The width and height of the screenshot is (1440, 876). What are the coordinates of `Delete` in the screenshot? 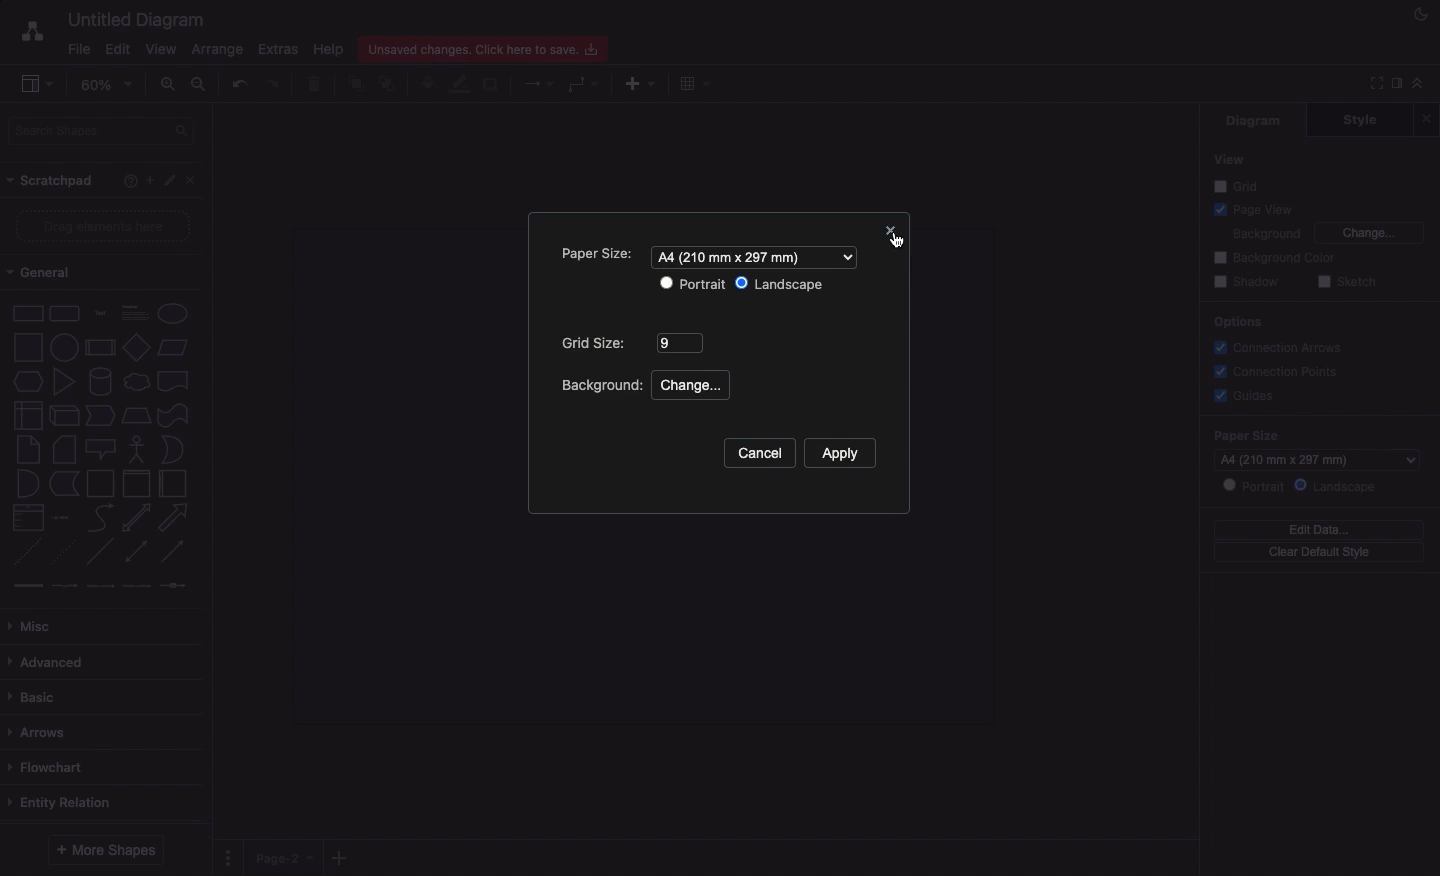 It's located at (315, 85).